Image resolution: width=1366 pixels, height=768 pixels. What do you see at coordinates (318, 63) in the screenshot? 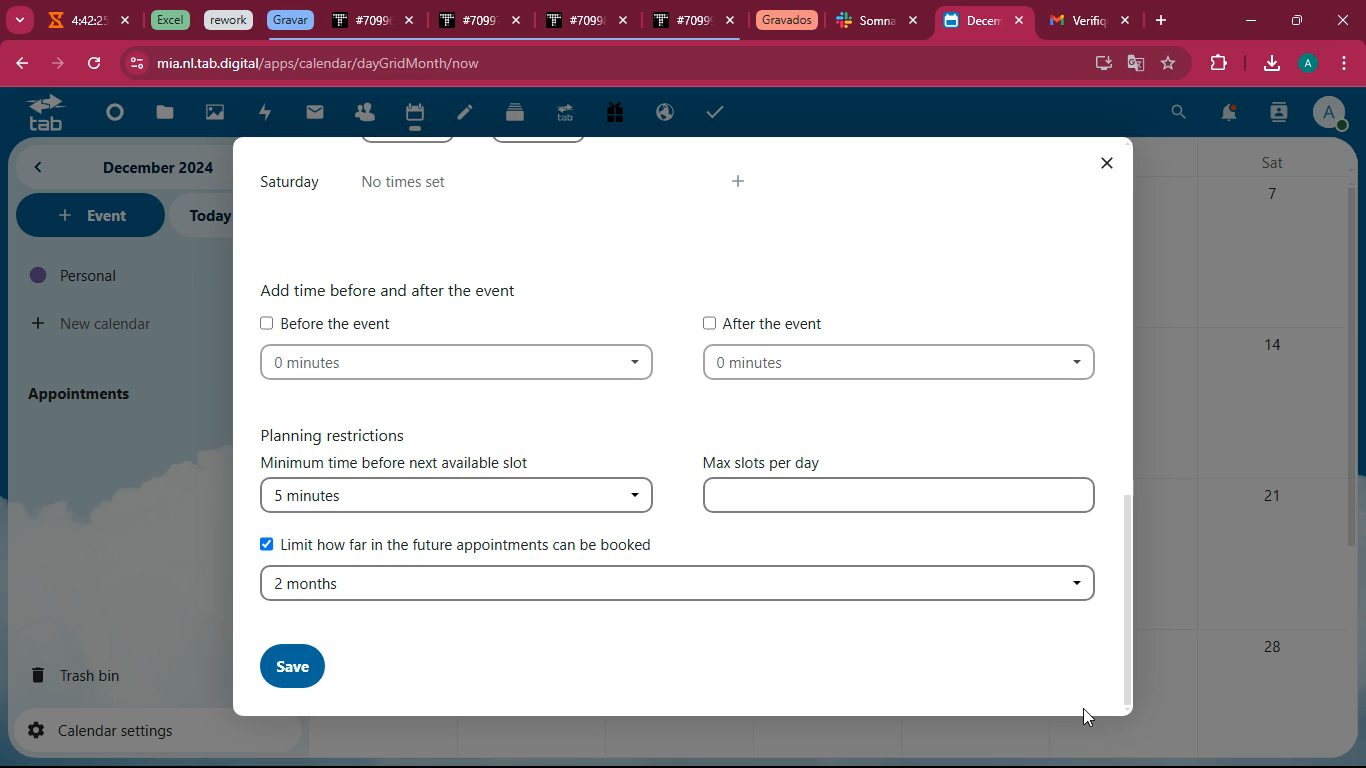
I see `url` at bounding box center [318, 63].